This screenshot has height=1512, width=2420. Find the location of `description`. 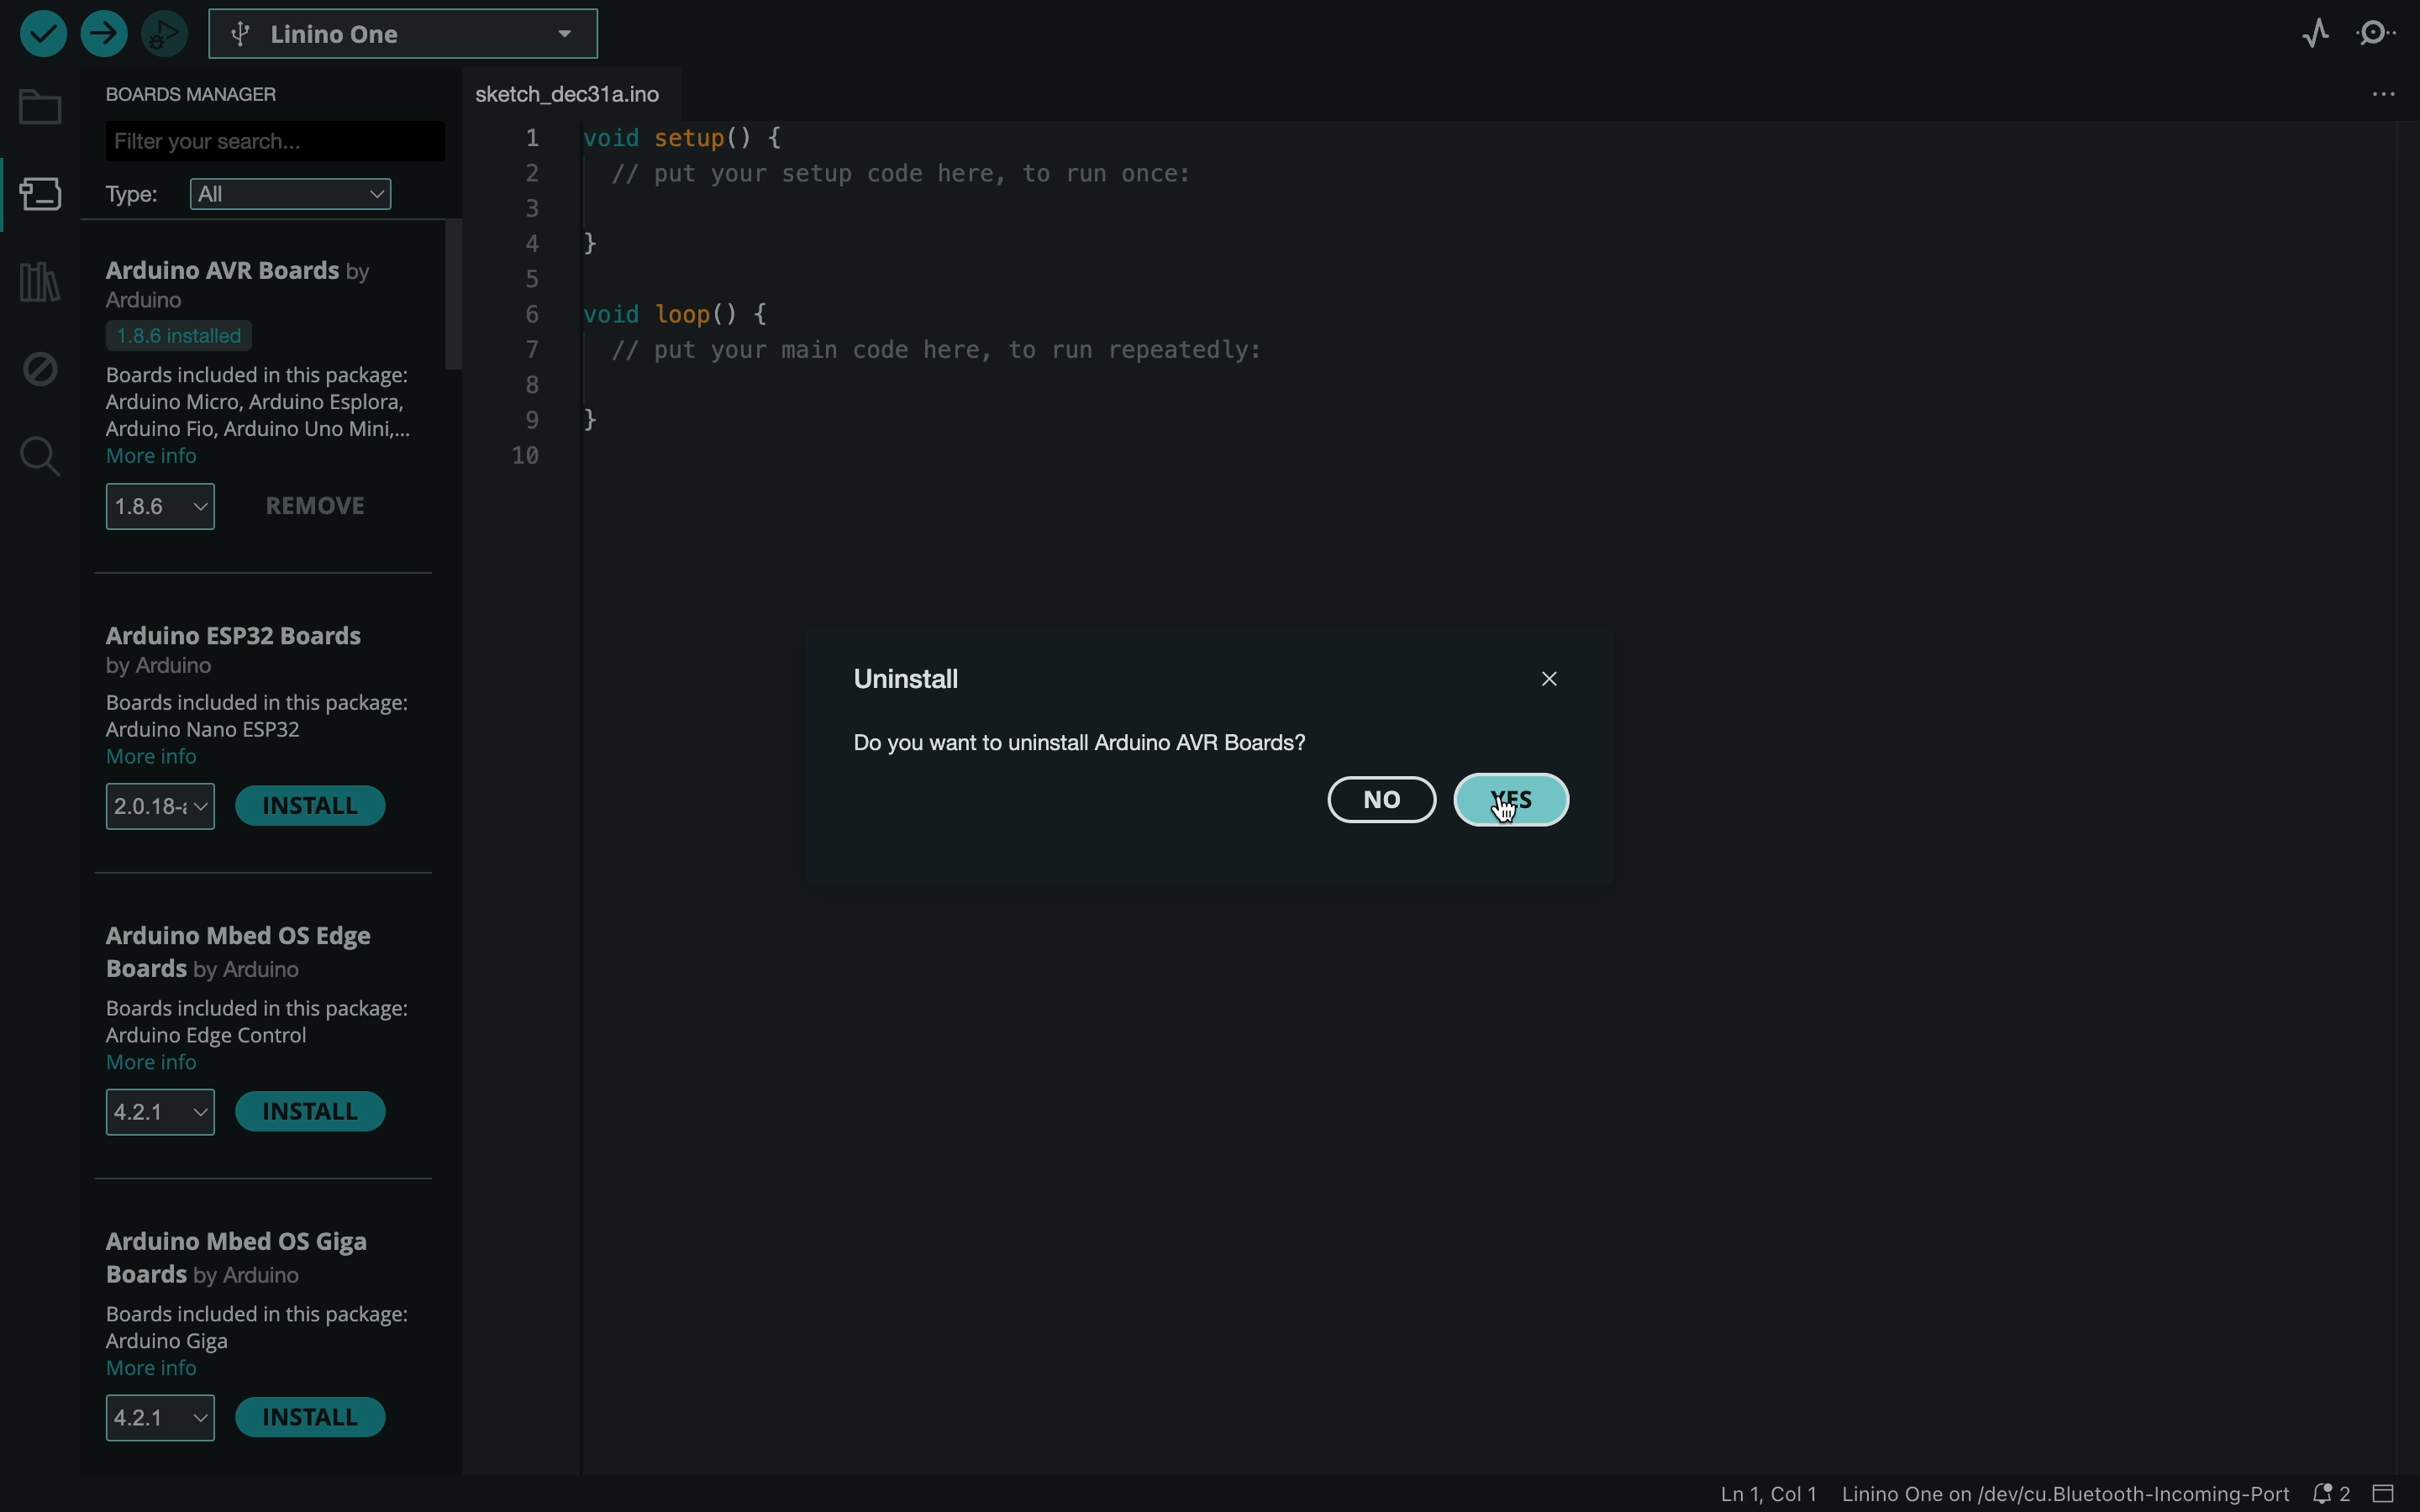

description is located at coordinates (255, 715).